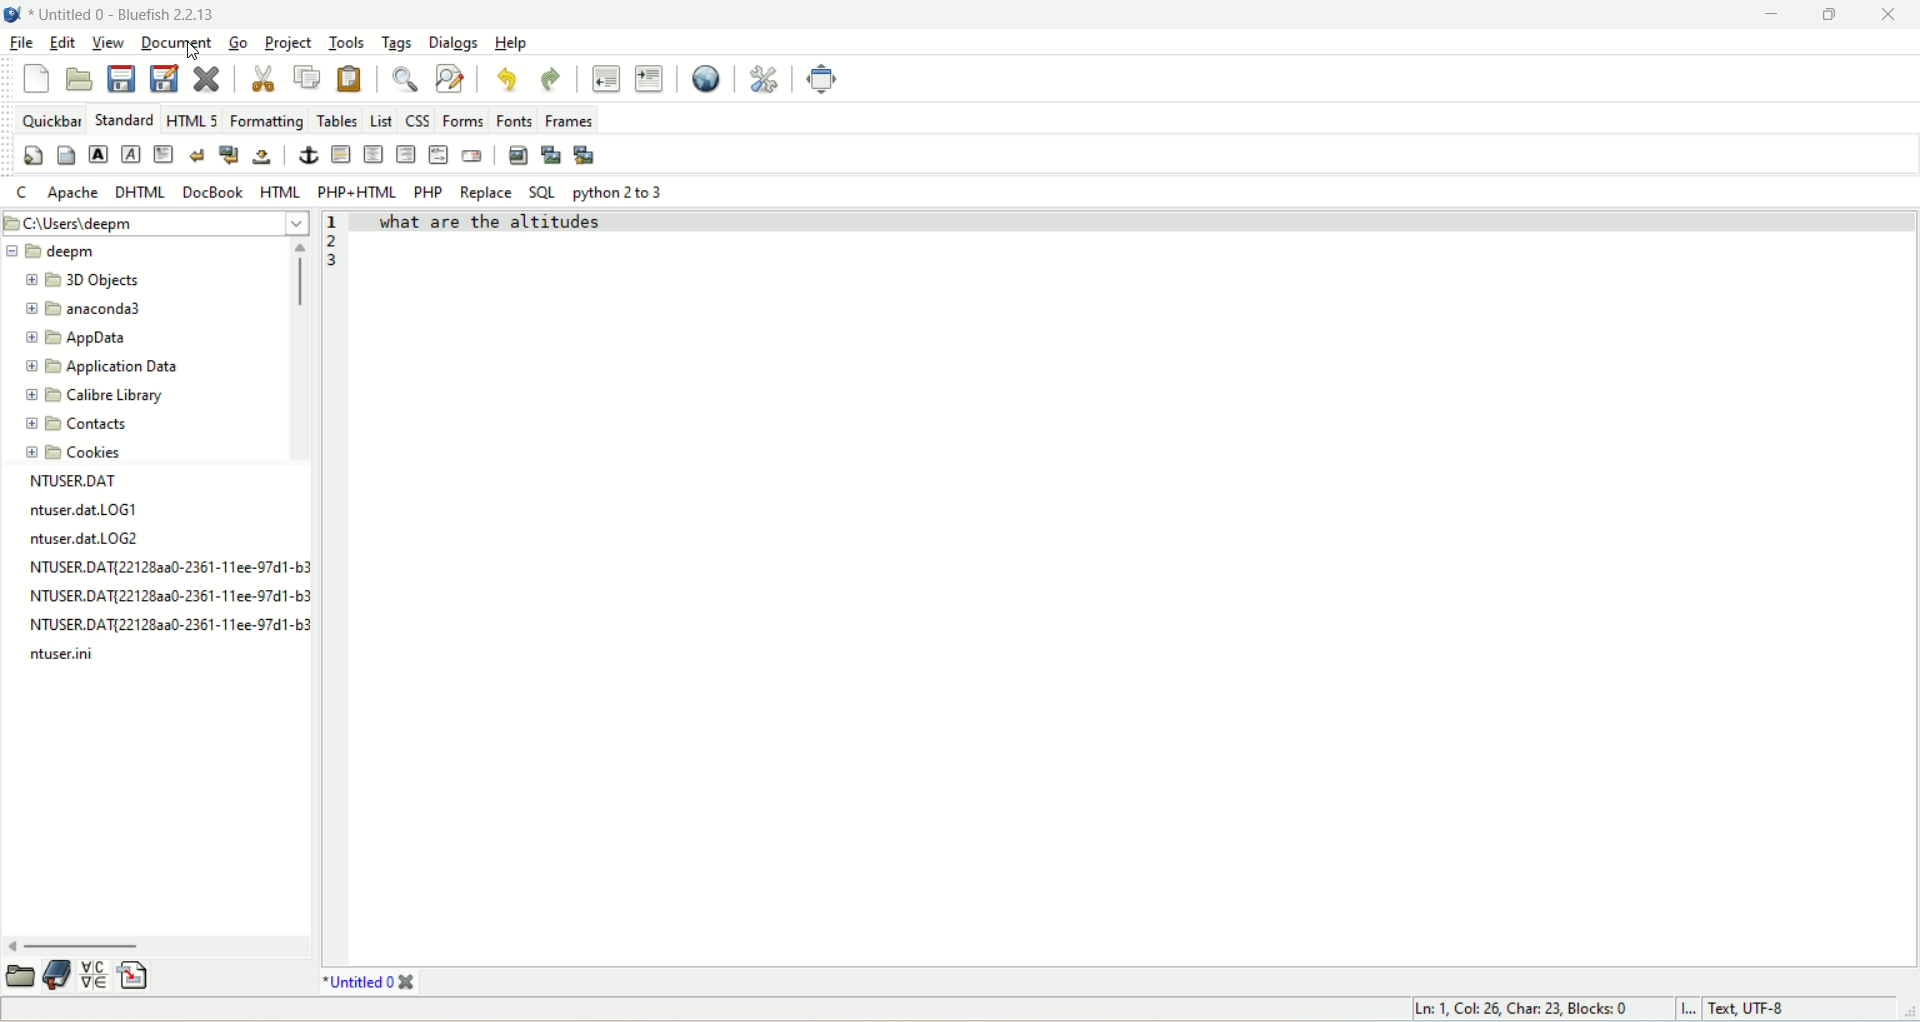  Describe the element at coordinates (107, 41) in the screenshot. I see `view` at that location.